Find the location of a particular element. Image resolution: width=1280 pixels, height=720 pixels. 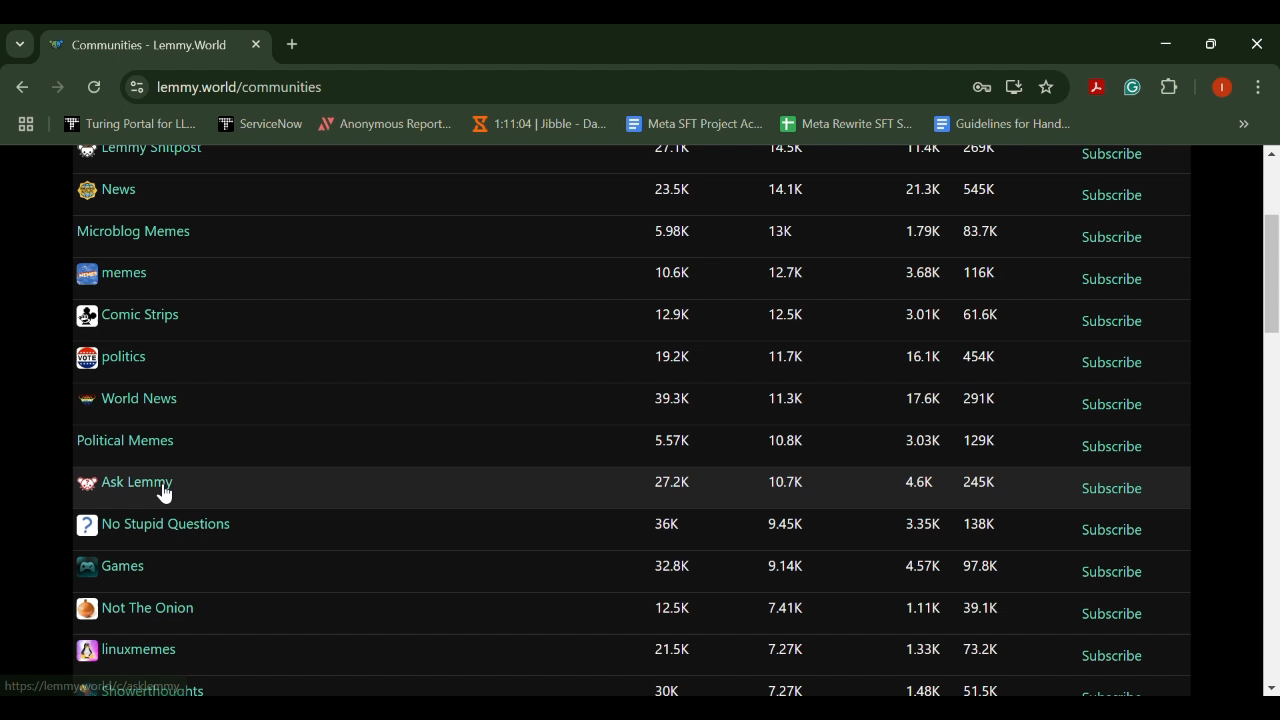

21.5K is located at coordinates (674, 651).